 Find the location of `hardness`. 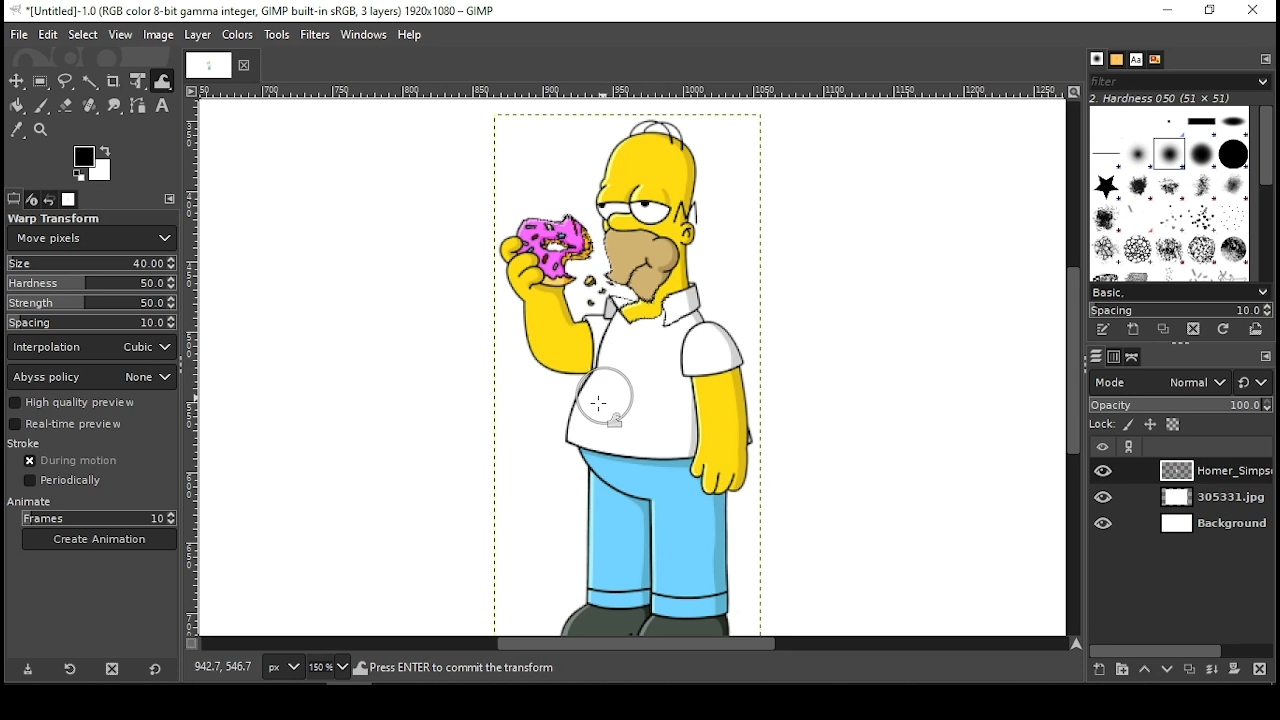

hardness is located at coordinates (91, 283).